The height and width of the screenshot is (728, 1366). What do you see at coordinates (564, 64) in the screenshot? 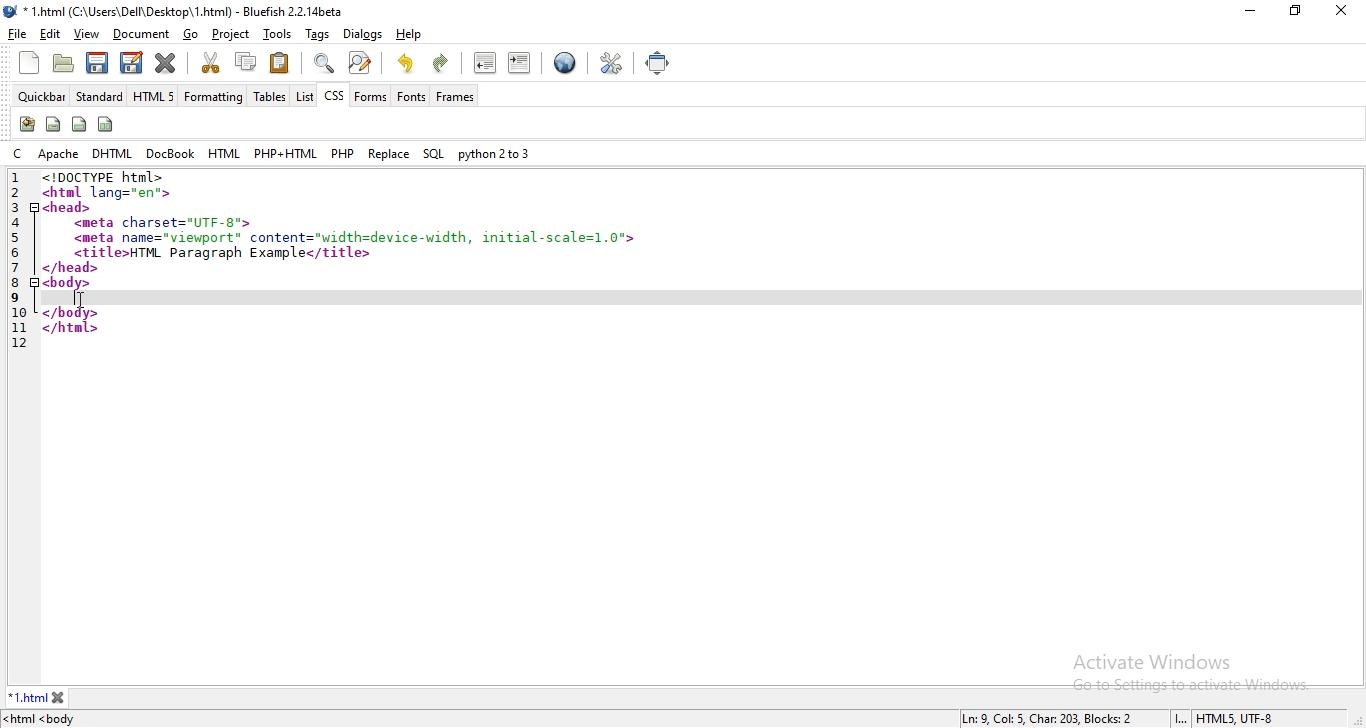
I see `preview in browser` at bounding box center [564, 64].